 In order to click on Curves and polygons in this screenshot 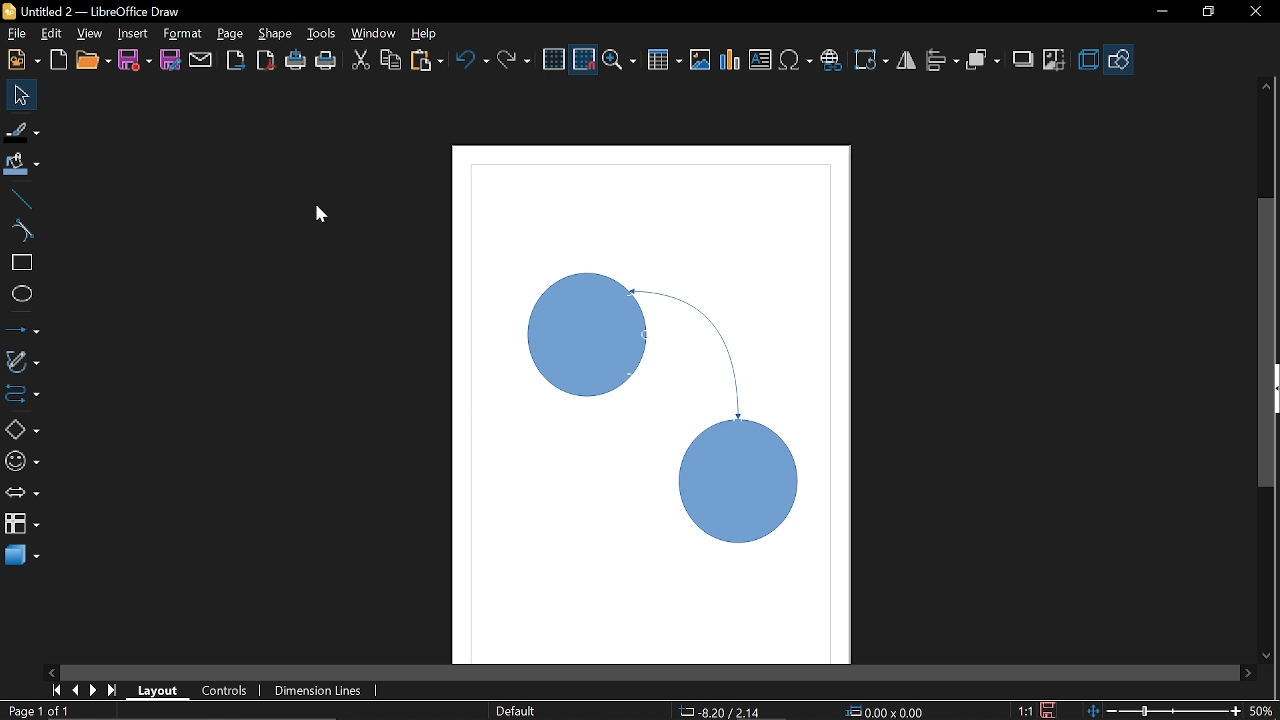, I will do `click(22, 362)`.